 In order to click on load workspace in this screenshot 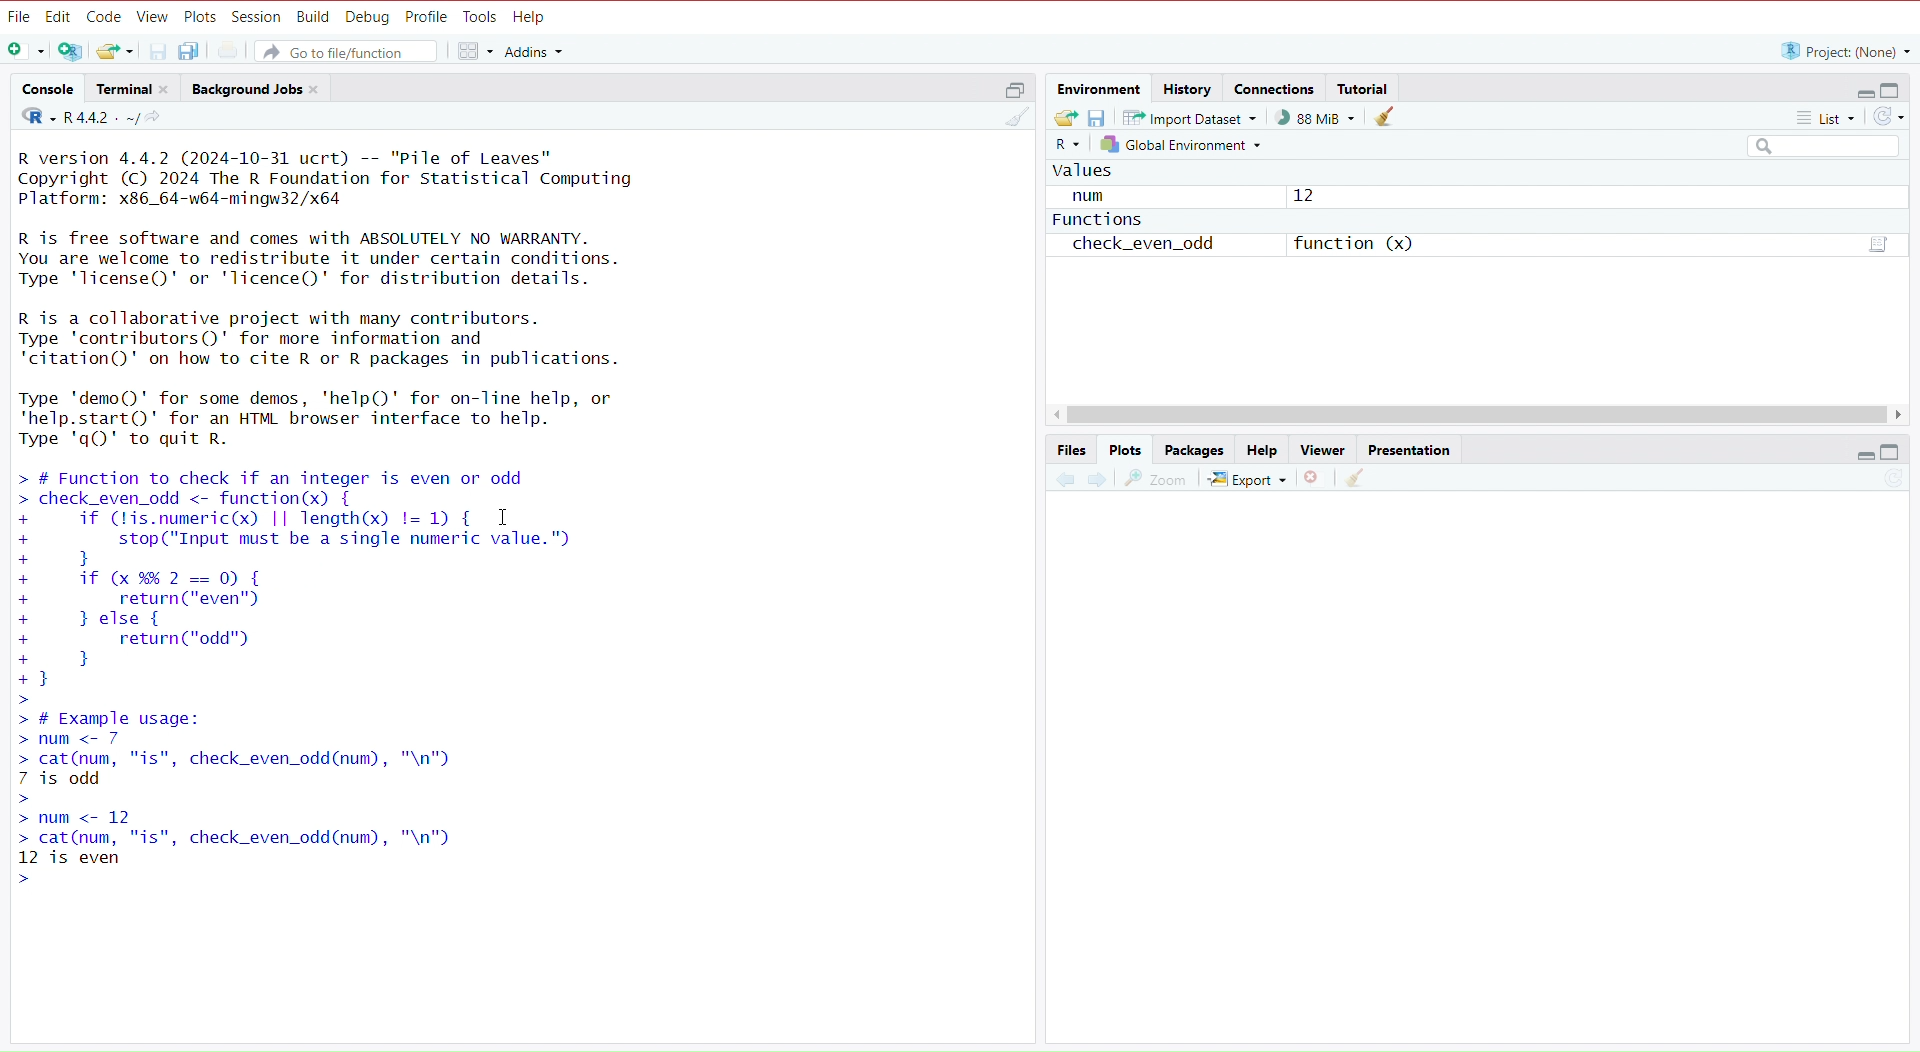, I will do `click(1066, 118)`.